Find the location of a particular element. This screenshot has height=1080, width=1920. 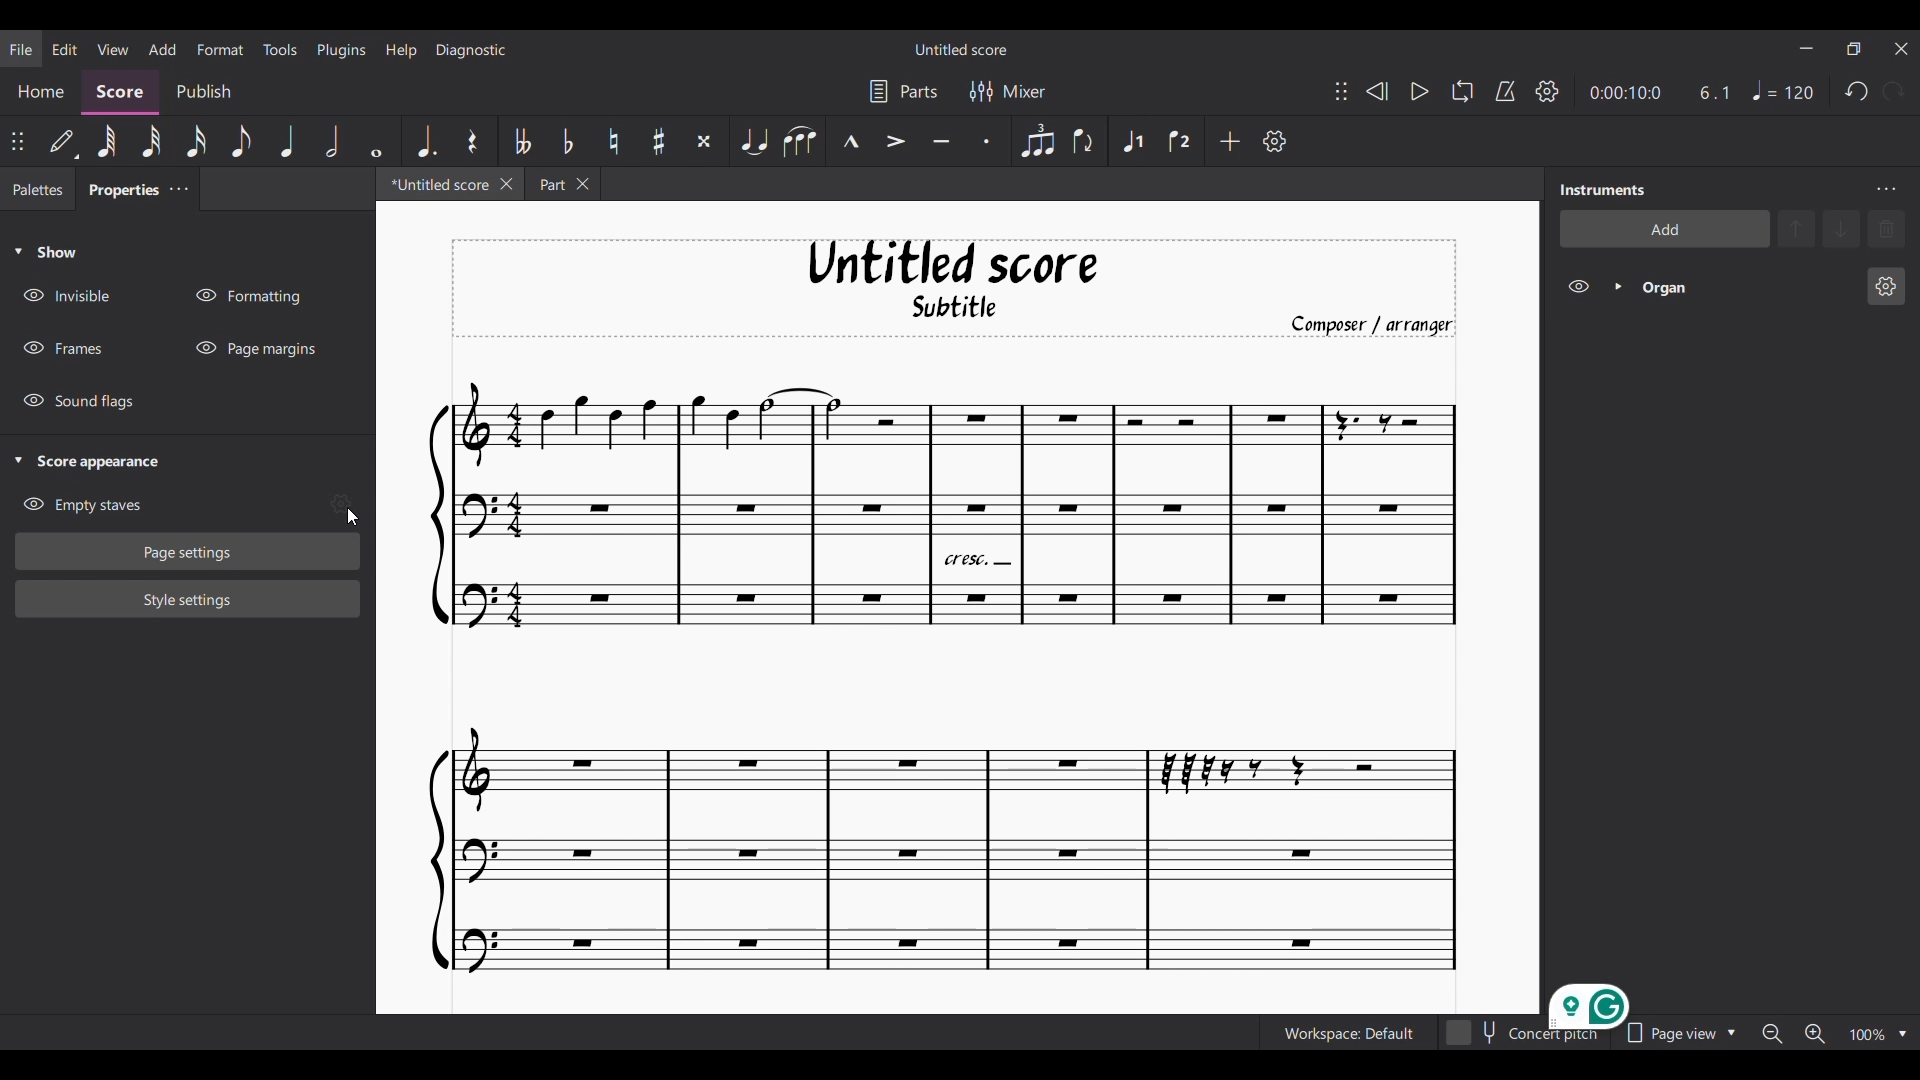

Diagnostic menu is located at coordinates (472, 50).